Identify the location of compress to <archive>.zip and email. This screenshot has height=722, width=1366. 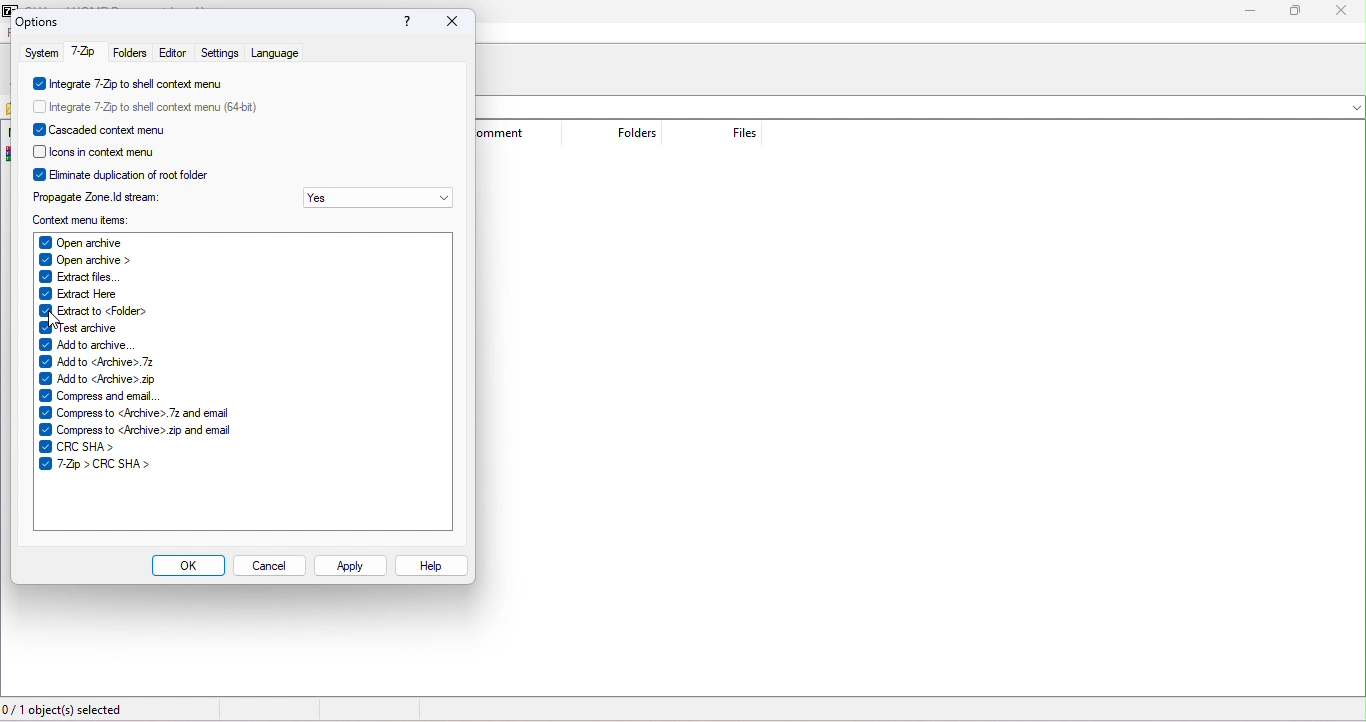
(144, 430).